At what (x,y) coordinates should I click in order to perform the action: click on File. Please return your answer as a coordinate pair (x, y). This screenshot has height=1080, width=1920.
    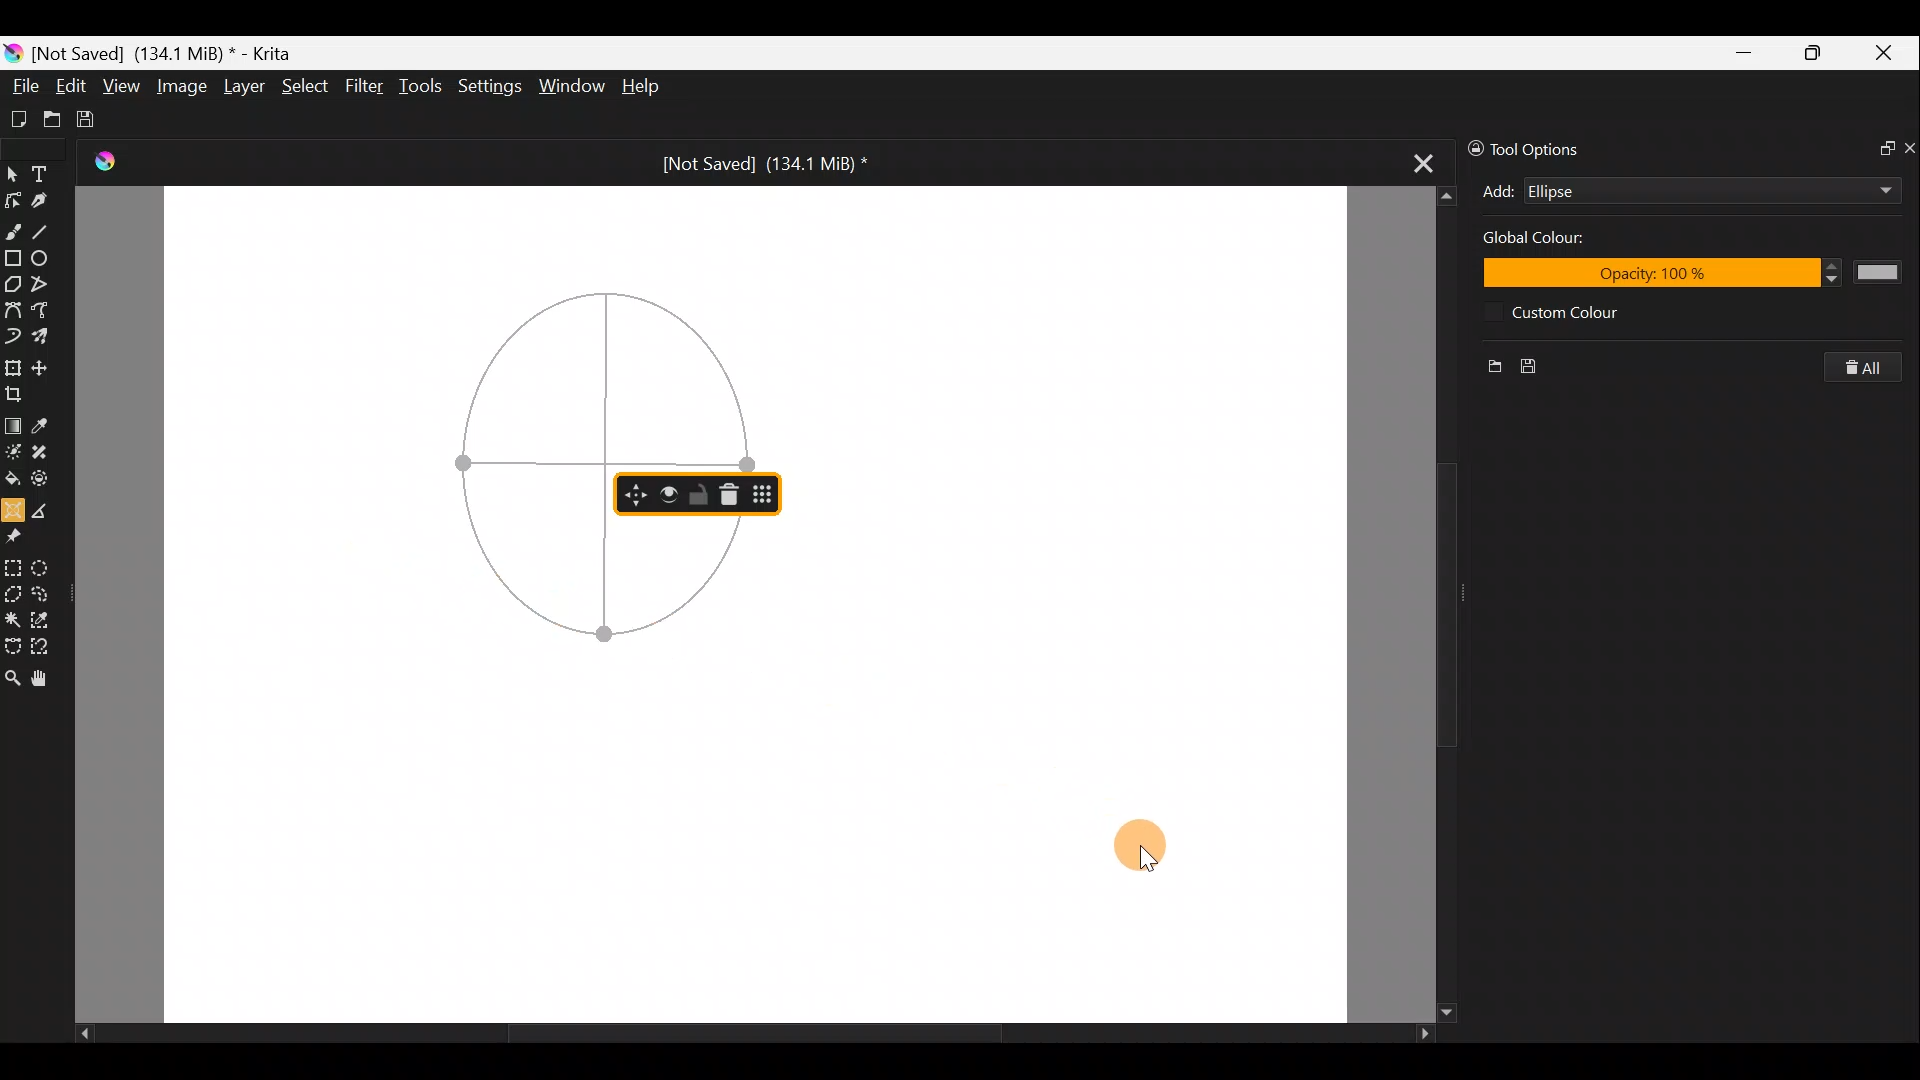
    Looking at the image, I should click on (23, 80).